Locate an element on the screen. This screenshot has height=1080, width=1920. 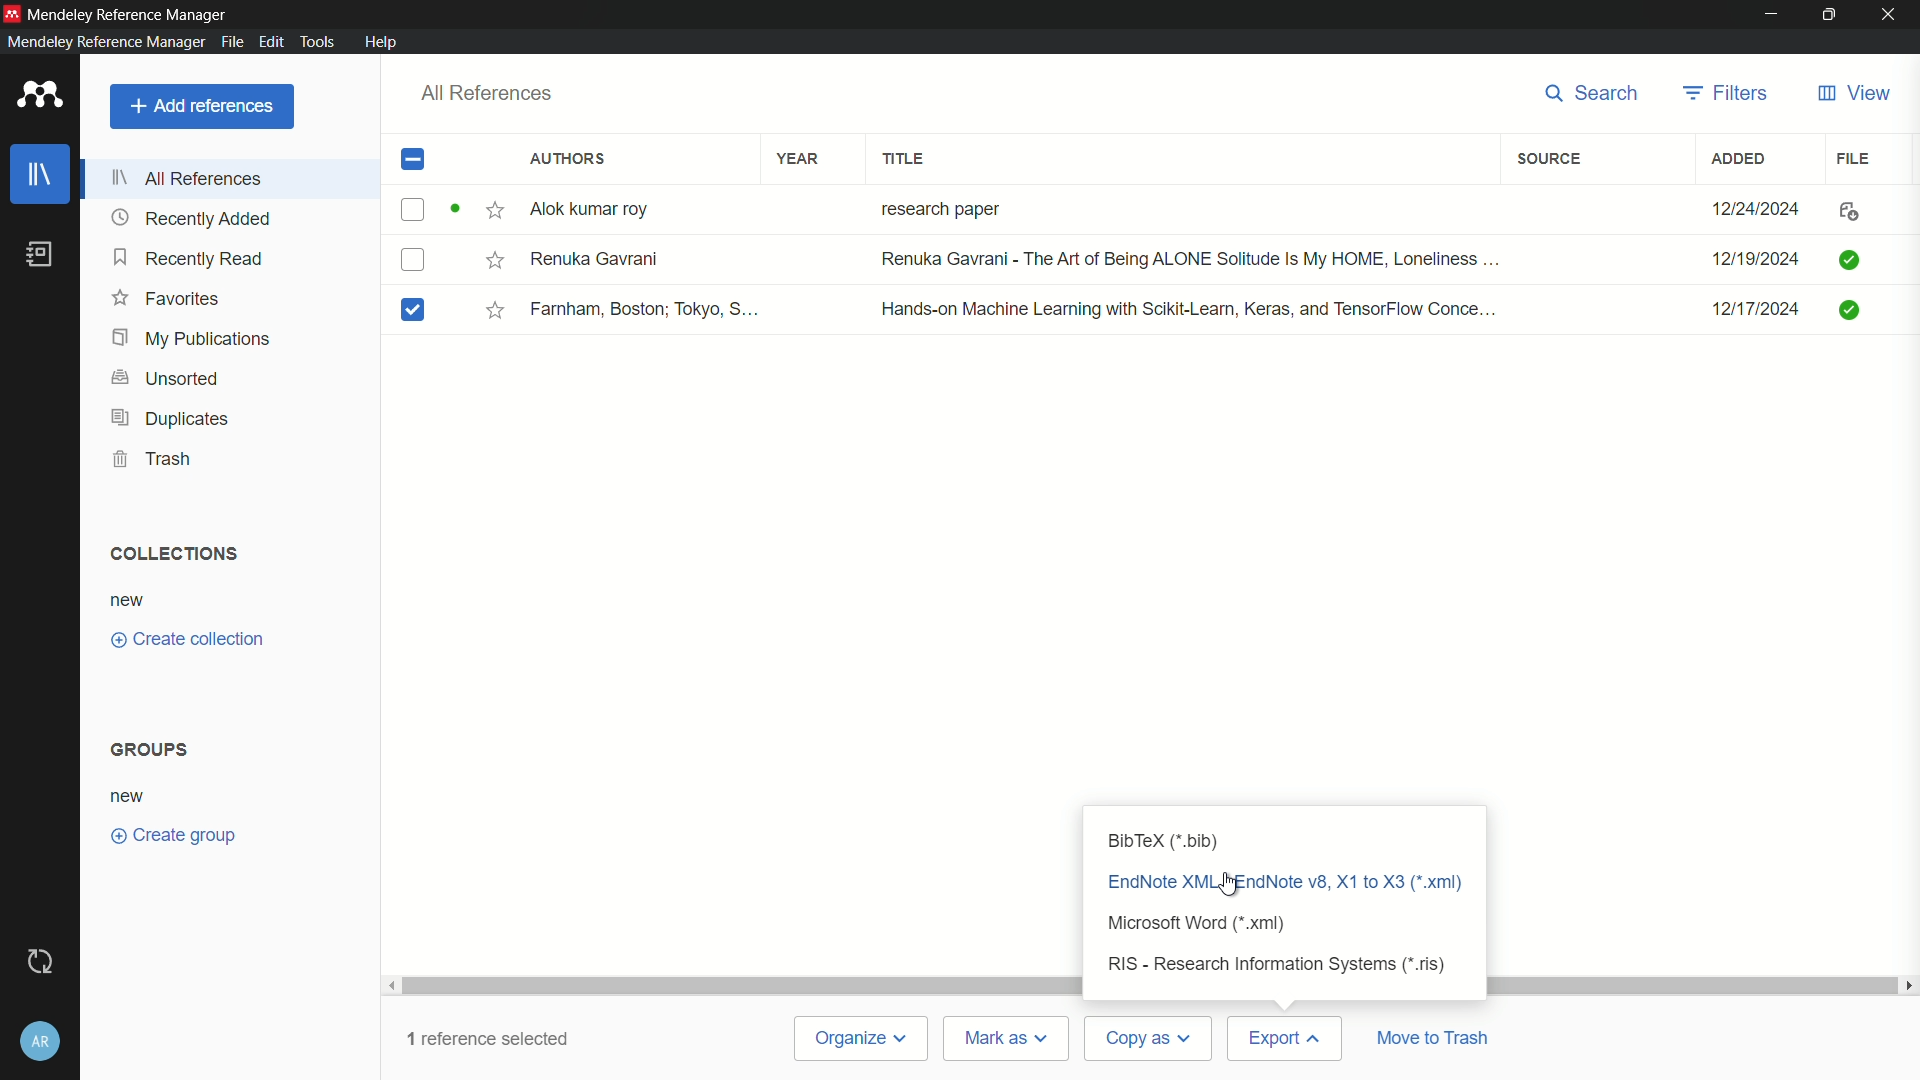
trash is located at coordinates (154, 458).